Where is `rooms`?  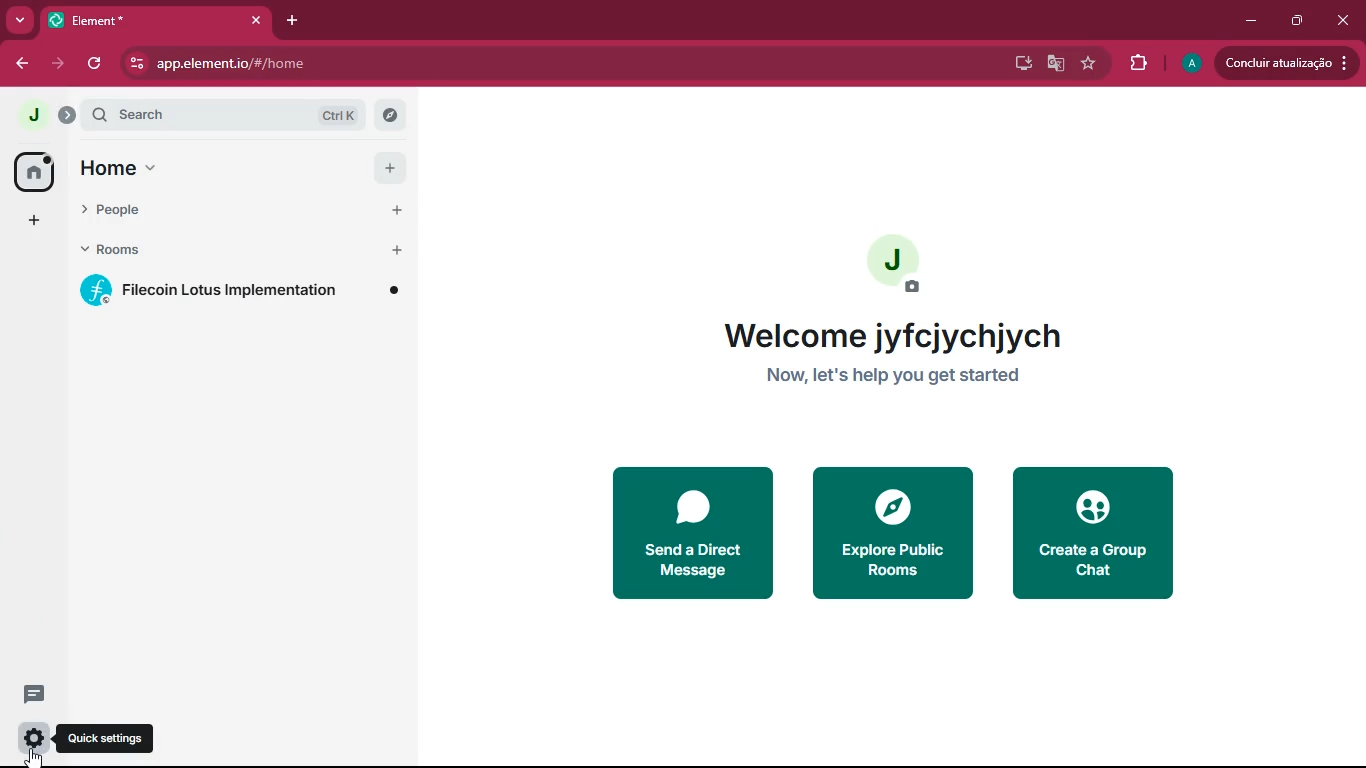 rooms is located at coordinates (135, 250).